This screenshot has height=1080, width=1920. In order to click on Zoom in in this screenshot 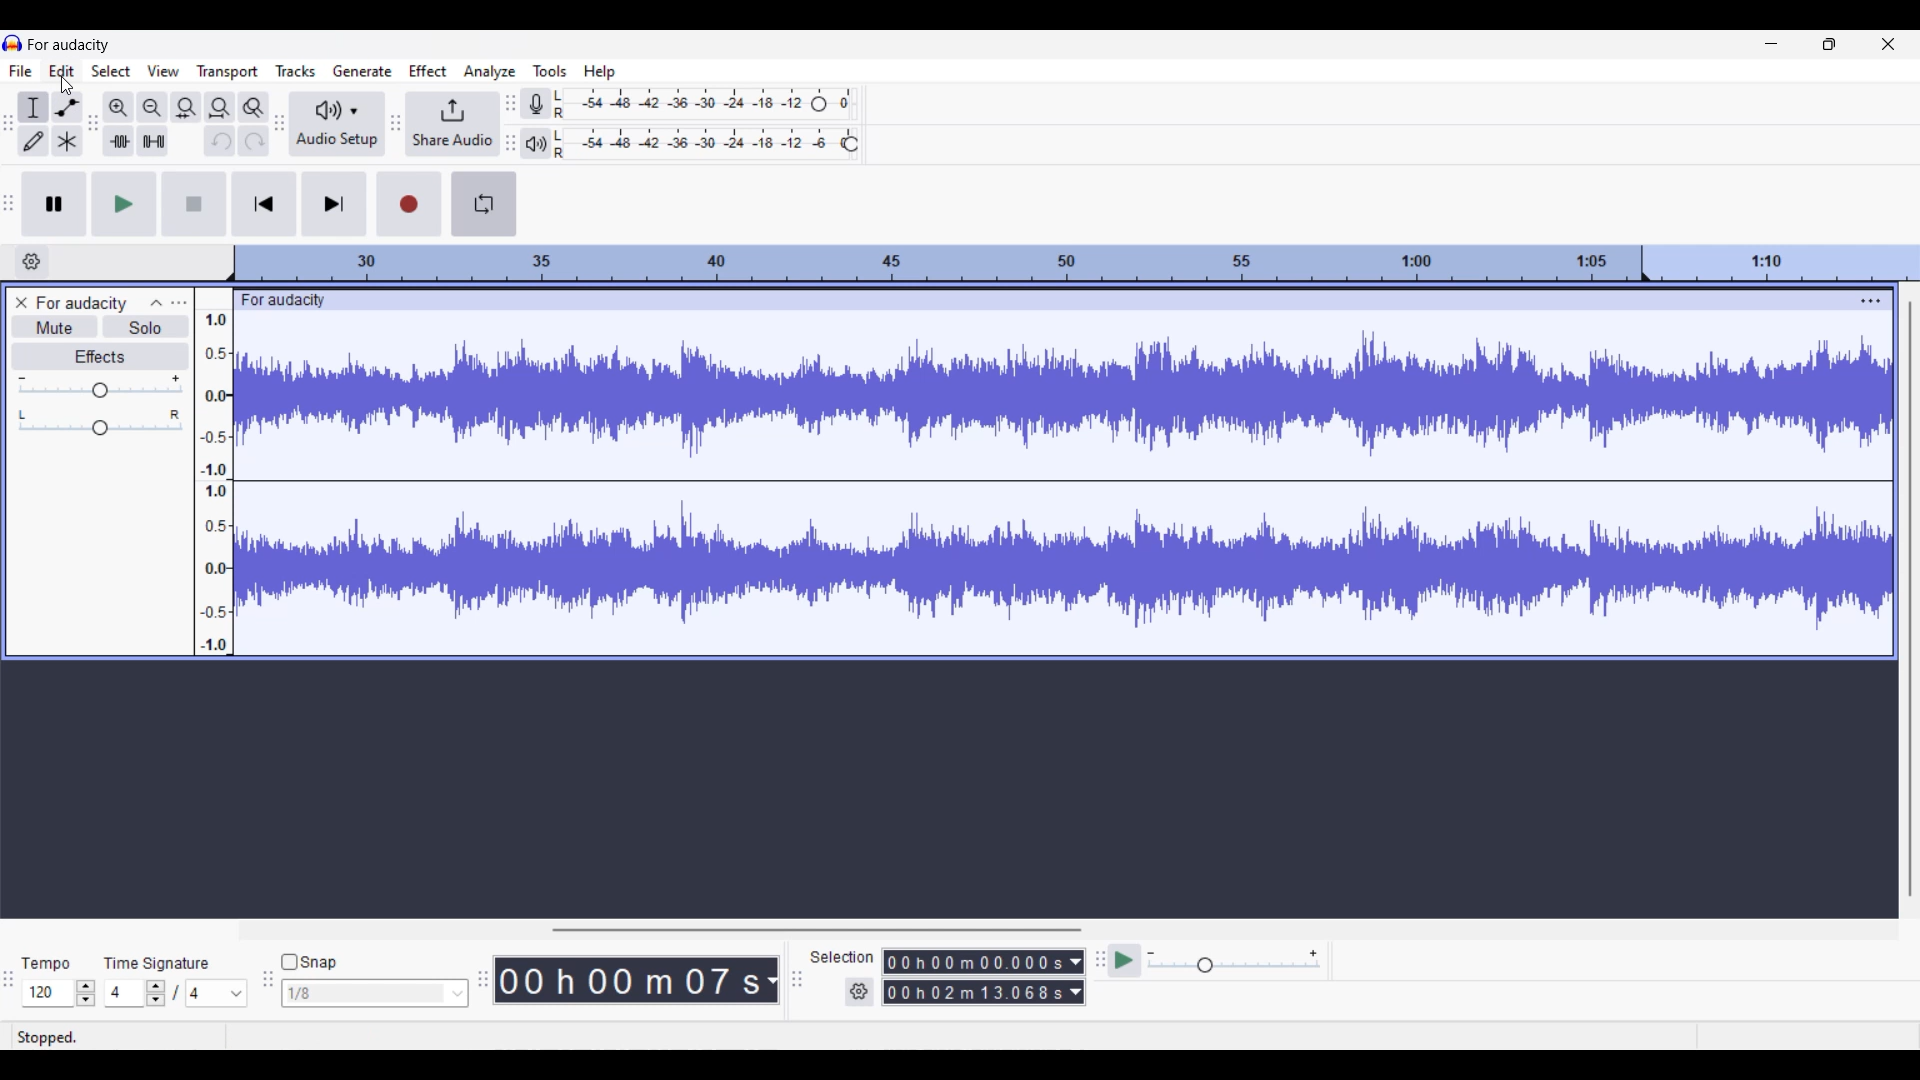, I will do `click(119, 108)`.